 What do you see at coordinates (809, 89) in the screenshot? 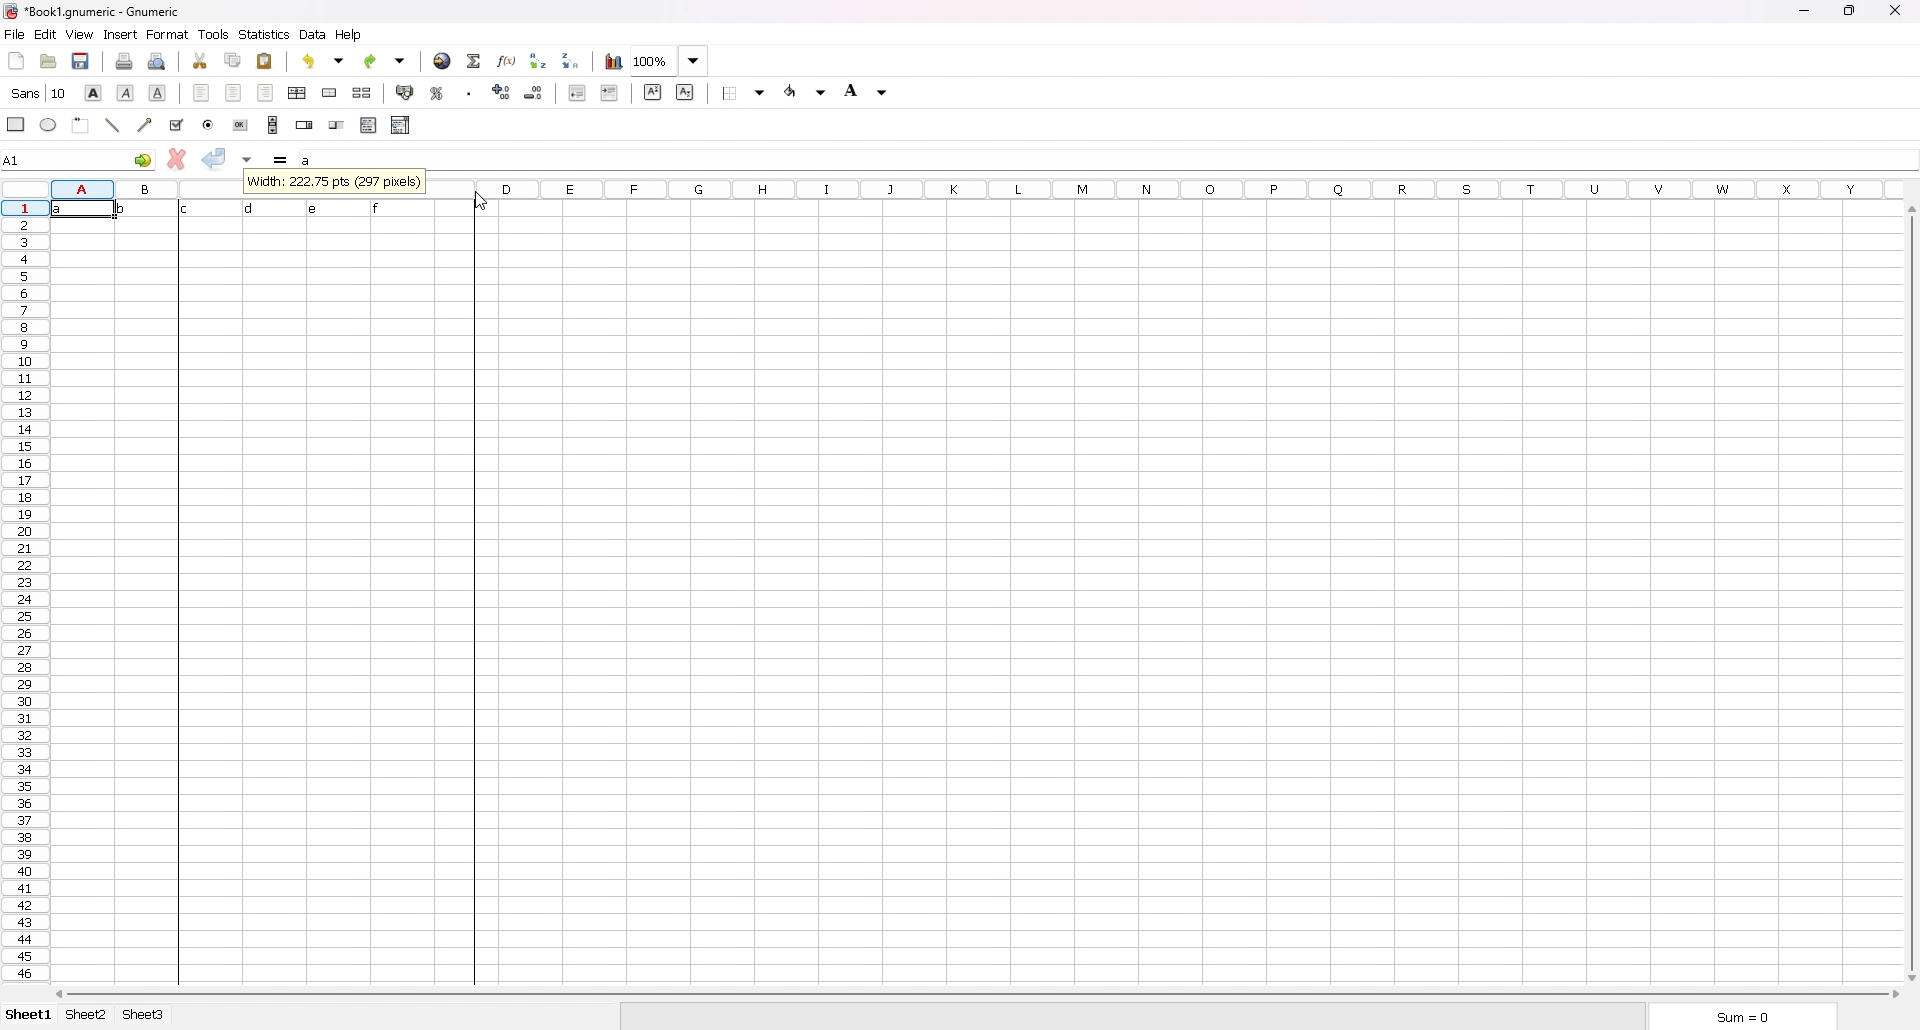
I see `foreground` at bounding box center [809, 89].